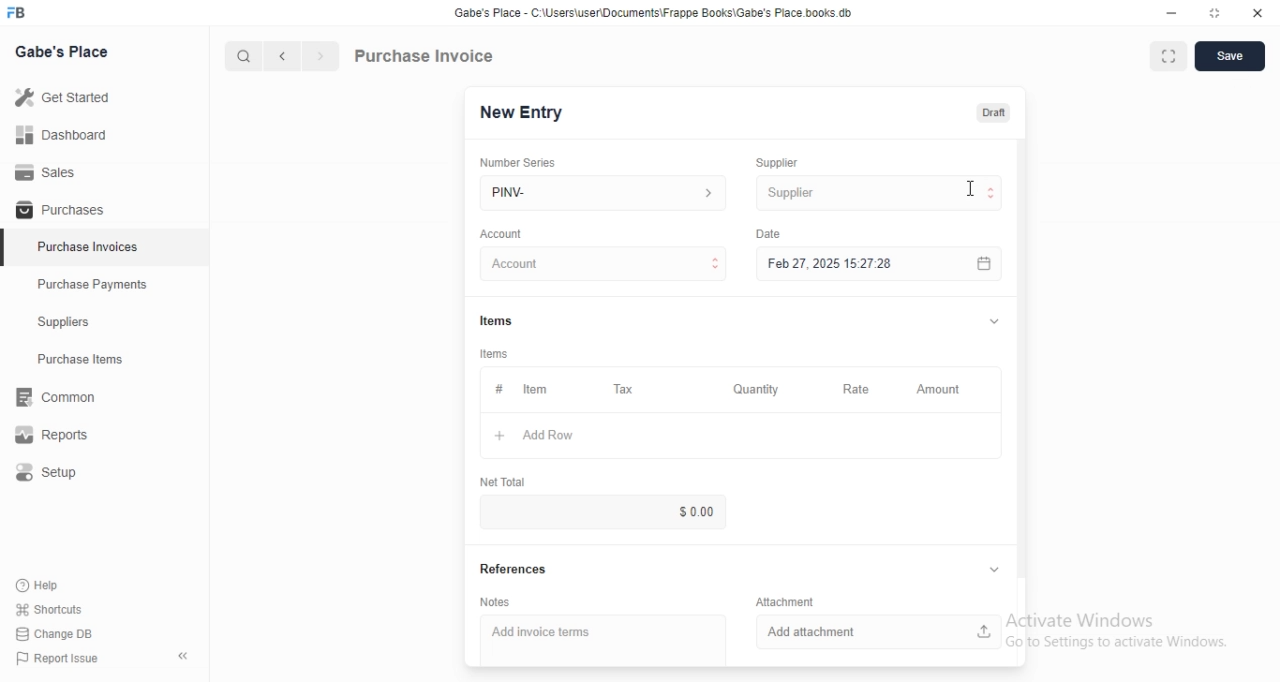 The width and height of the screenshot is (1280, 682). Describe the element at coordinates (994, 113) in the screenshot. I see `Draft` at that location.